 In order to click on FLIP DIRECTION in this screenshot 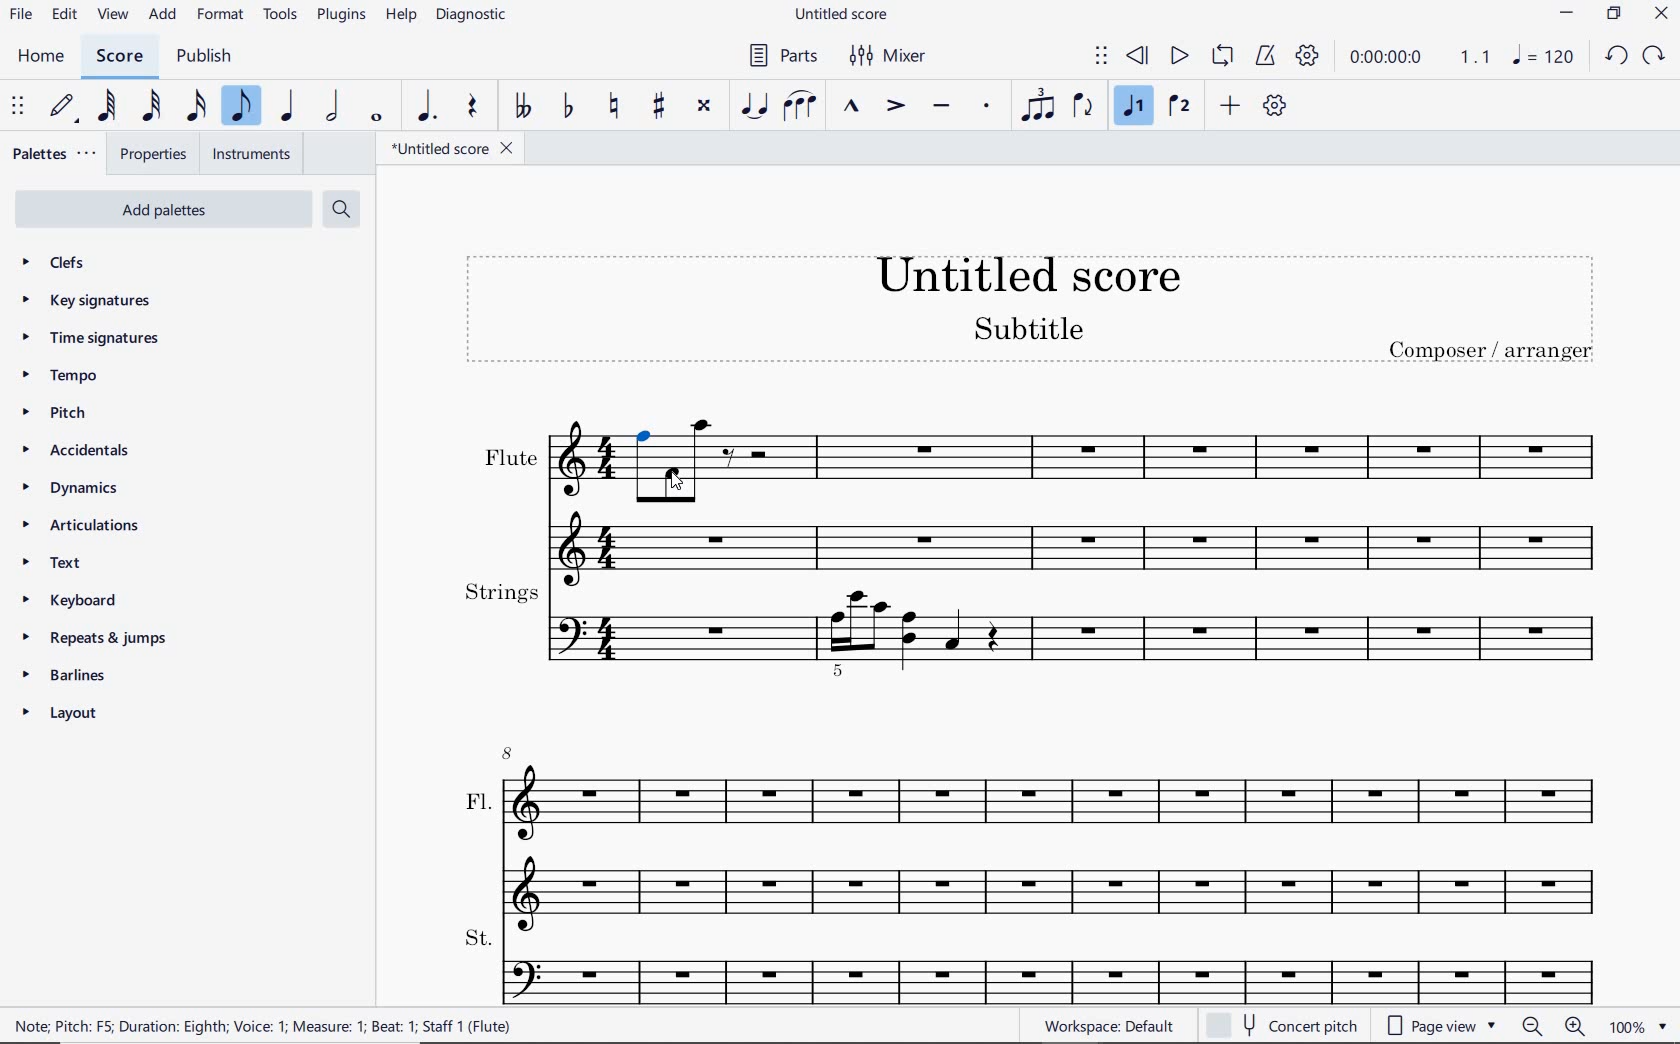, I will do `click(1082, 107)`.